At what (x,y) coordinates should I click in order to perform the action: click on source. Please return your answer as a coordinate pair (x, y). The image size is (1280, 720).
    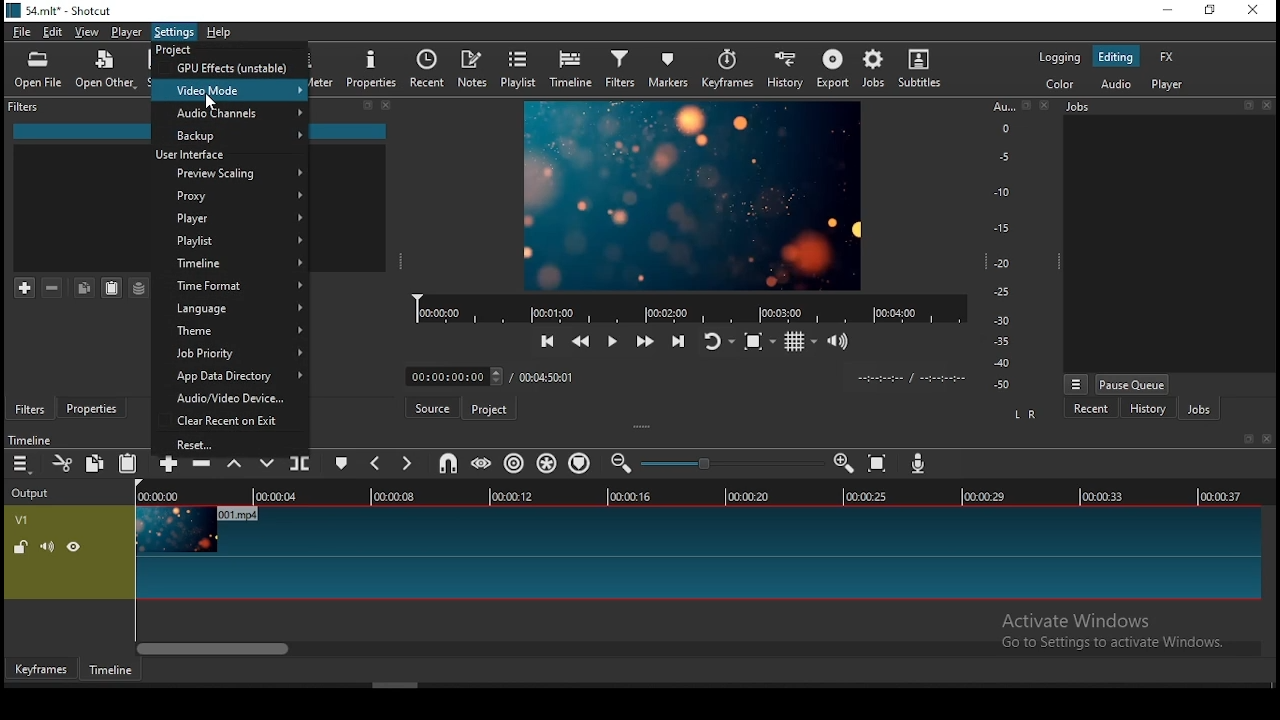
    Looking at the image, I should click on (432, 409).